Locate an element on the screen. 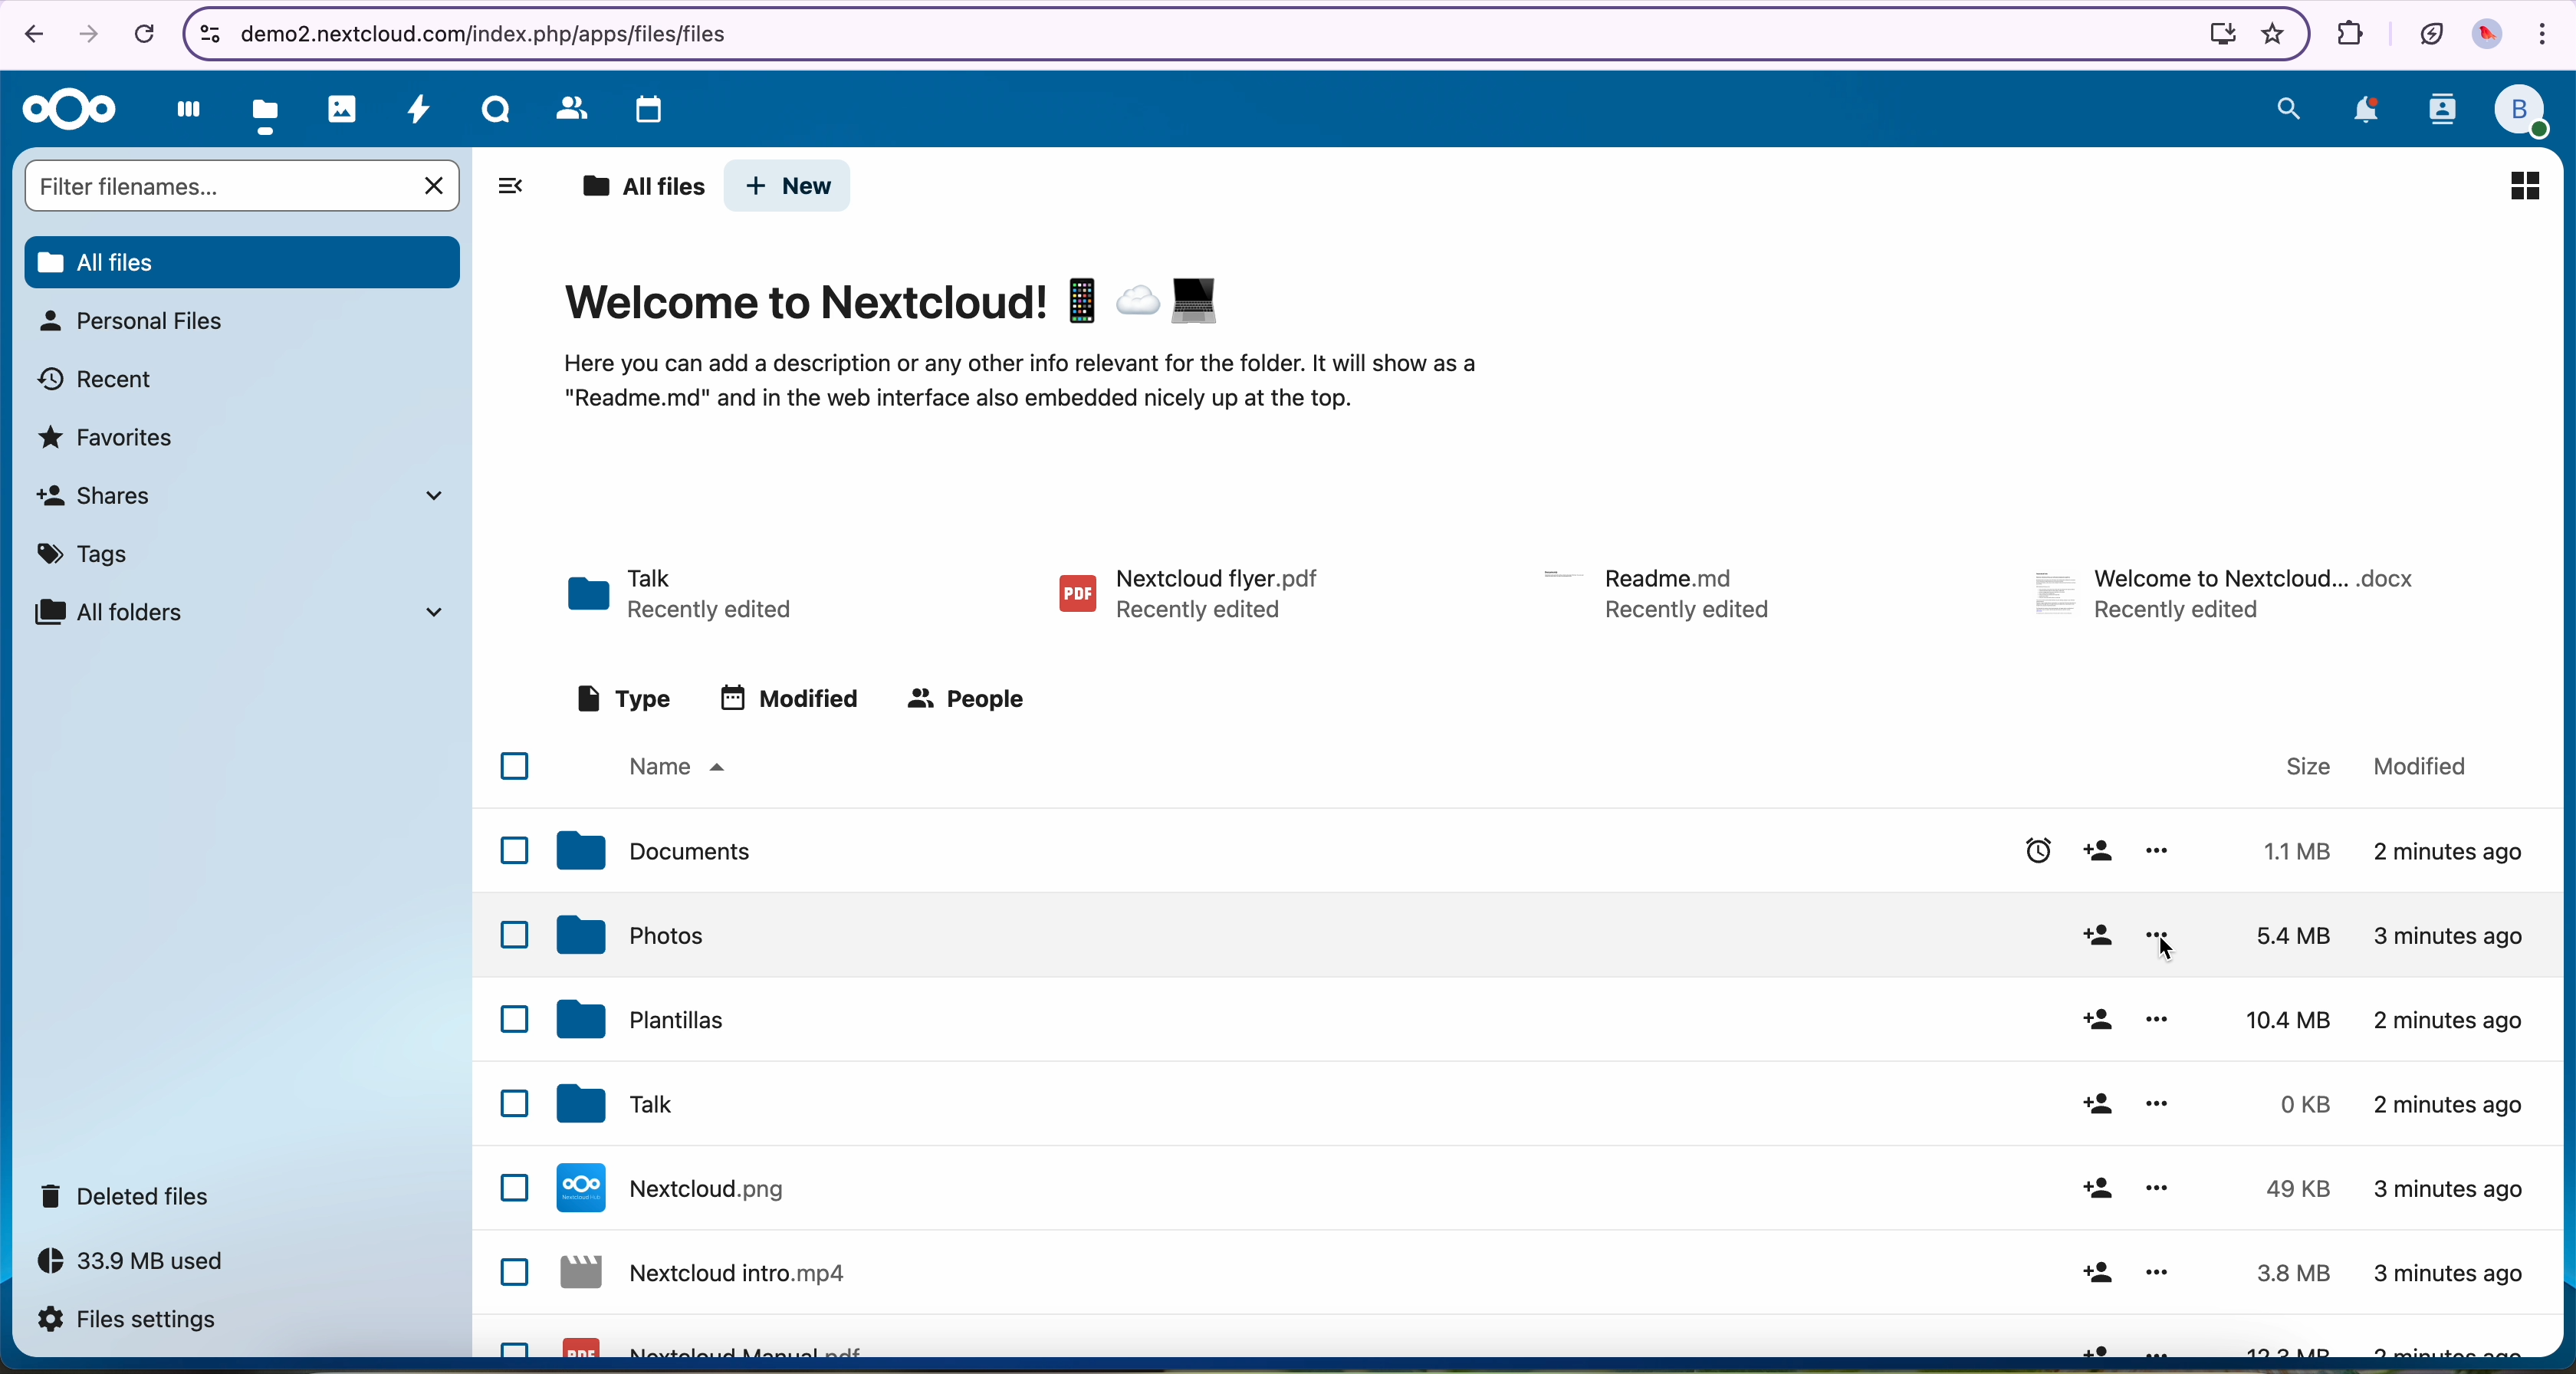 This screenshot has height=1374, width=2576. tags is located at coordinates (84, 557).